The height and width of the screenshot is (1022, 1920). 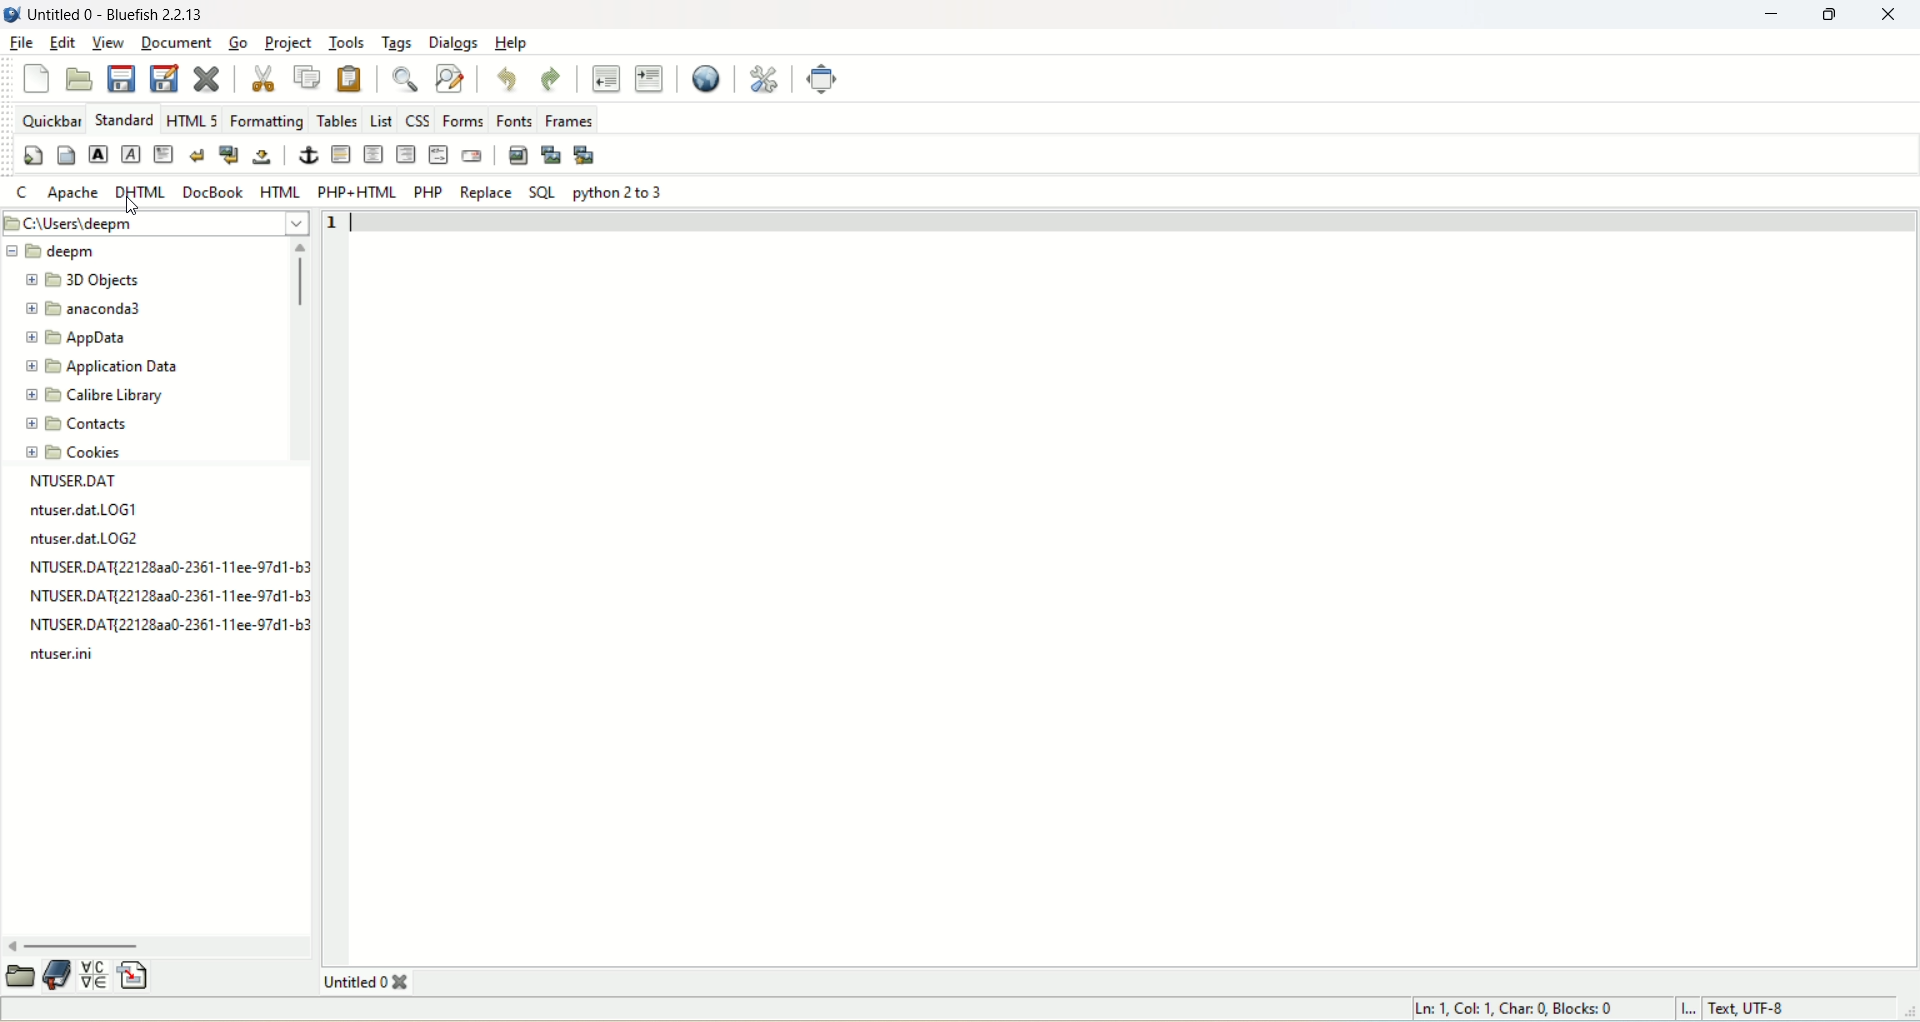 What do you see at coordinates (1687, 1008) in the screenshot?
I see `I` at bounding box center [1687, 1008].